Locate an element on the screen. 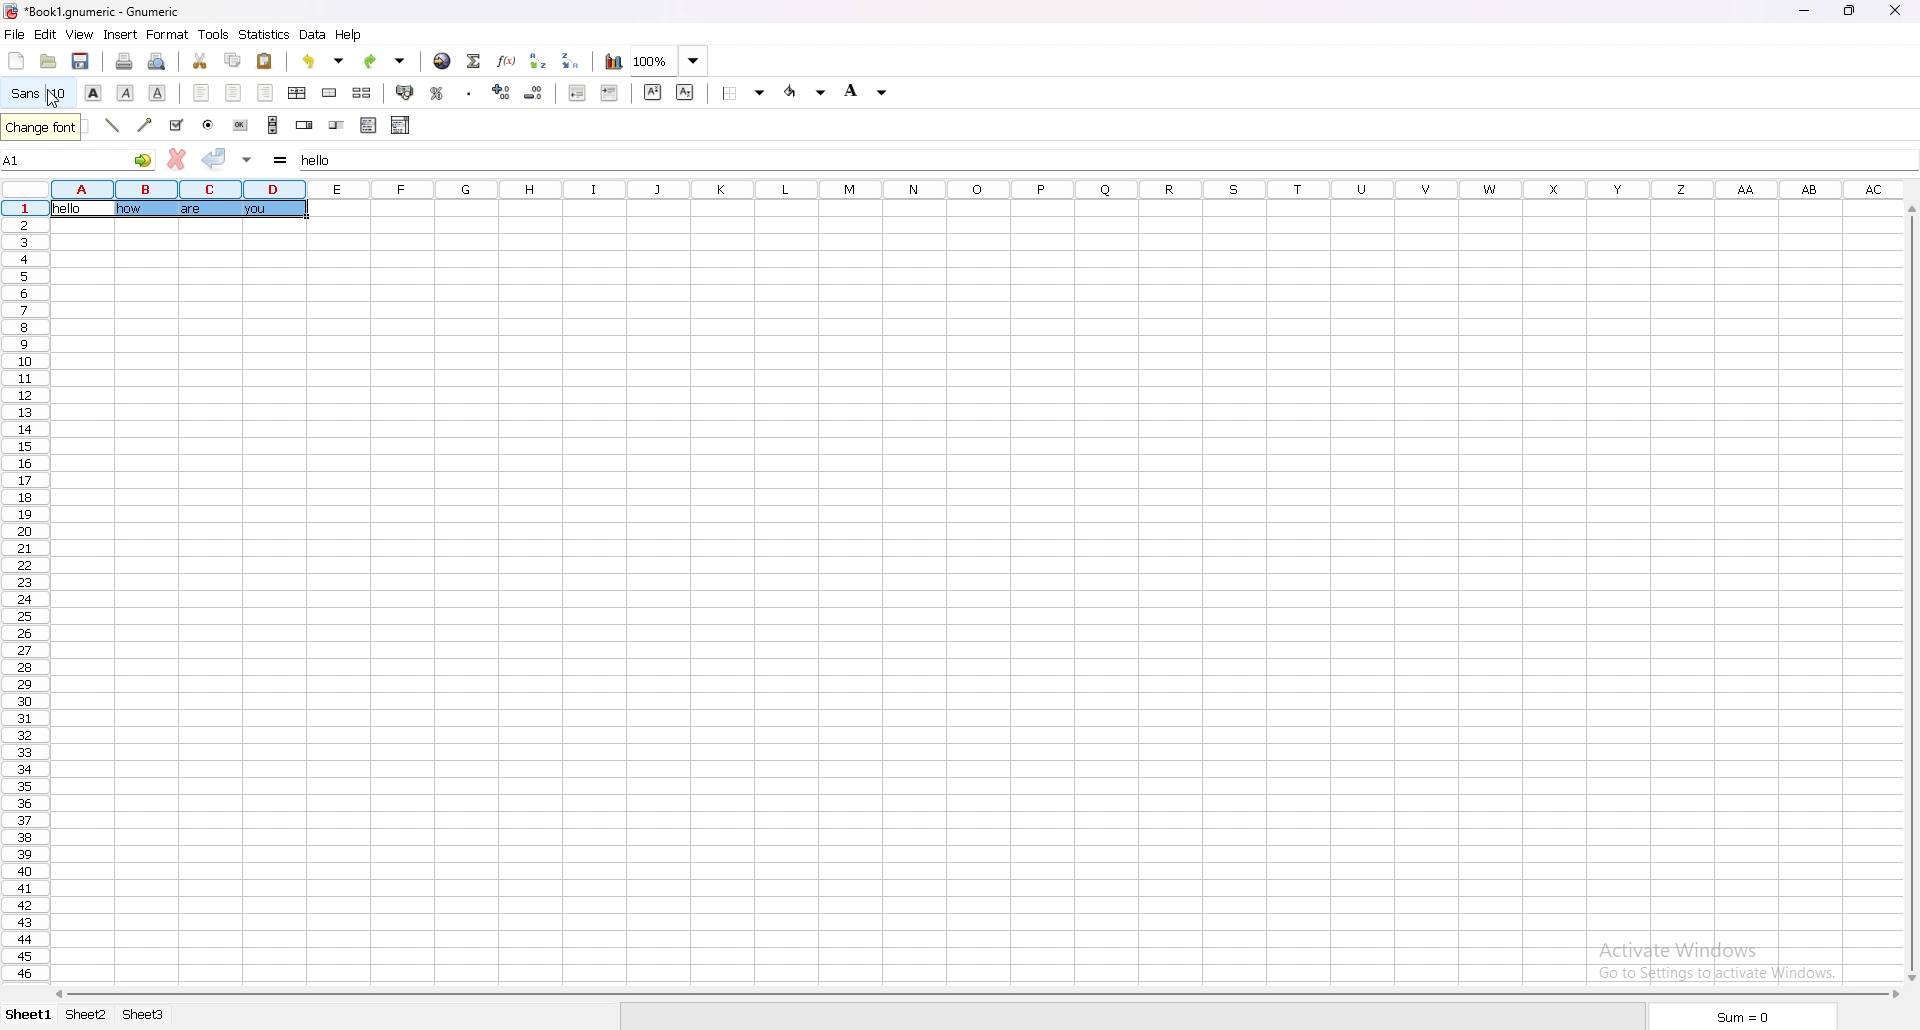 This screenshot has height=1030, width=1920. background is located at coordinates (869, 90).